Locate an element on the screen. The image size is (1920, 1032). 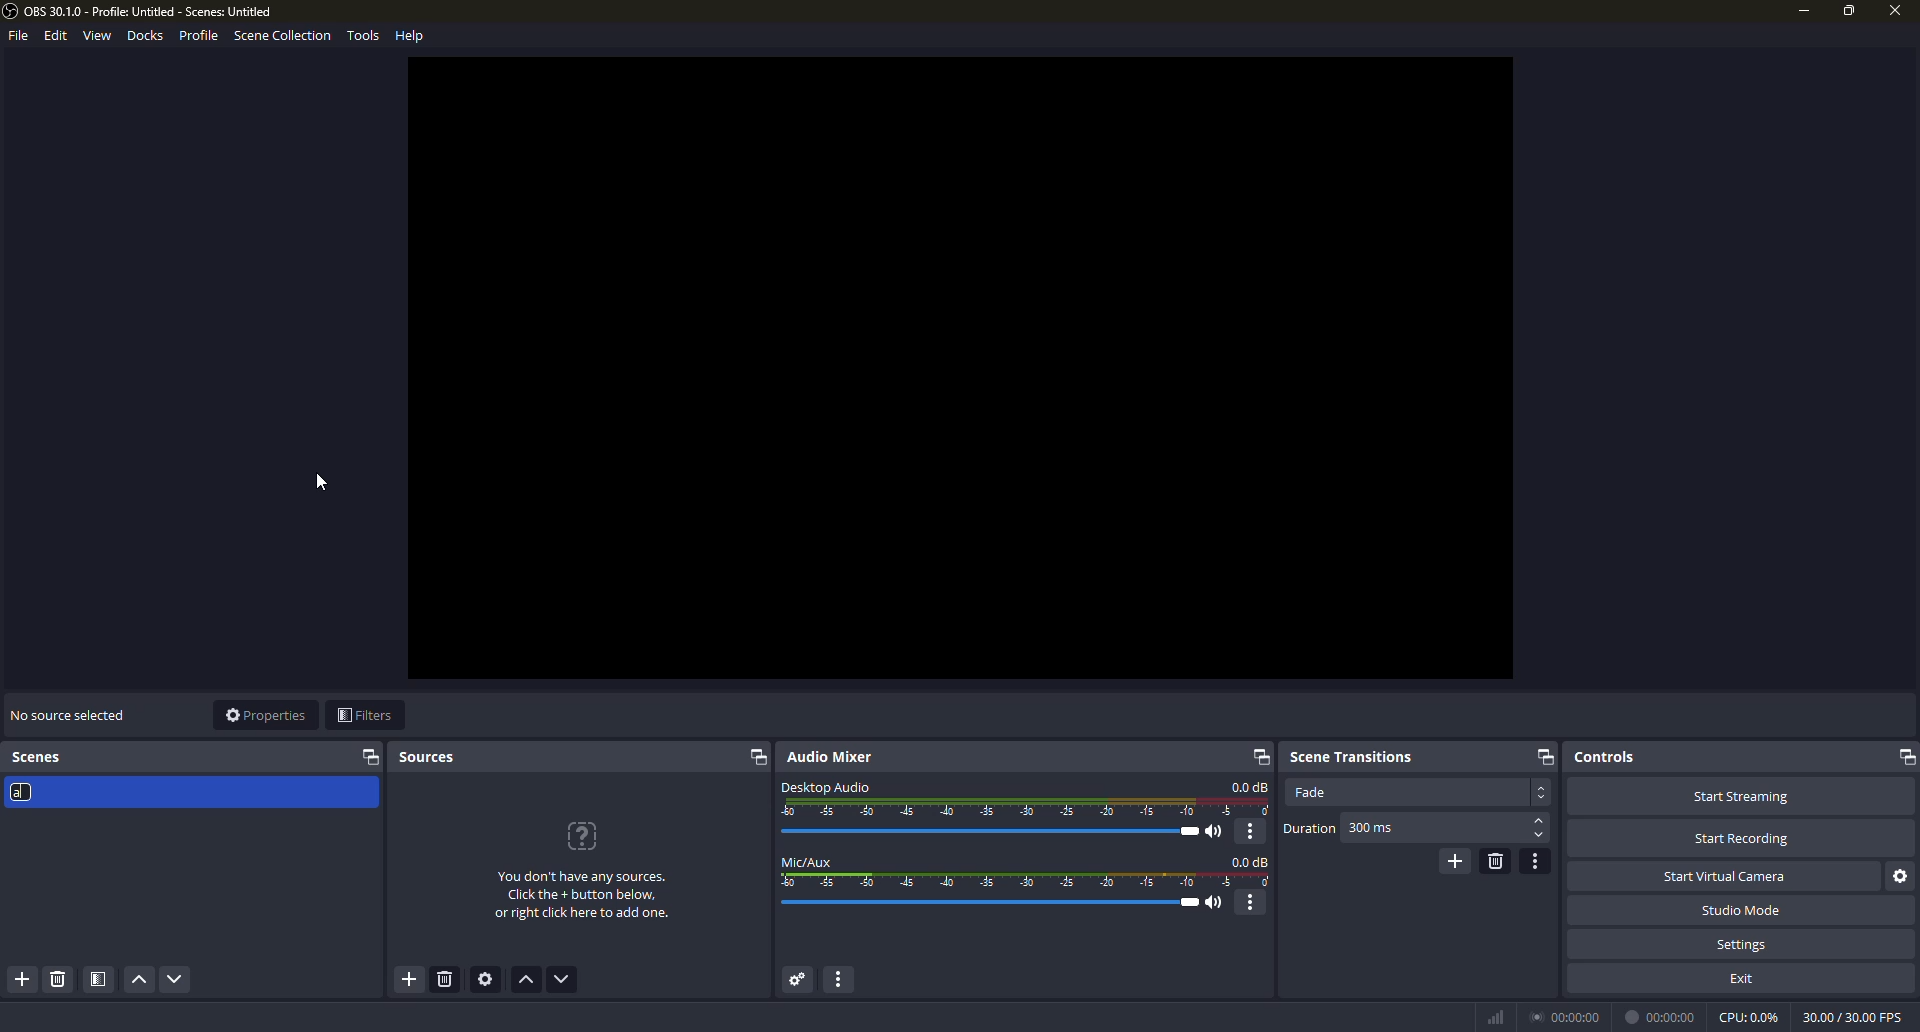
sources is located at coordinates (429, 758).